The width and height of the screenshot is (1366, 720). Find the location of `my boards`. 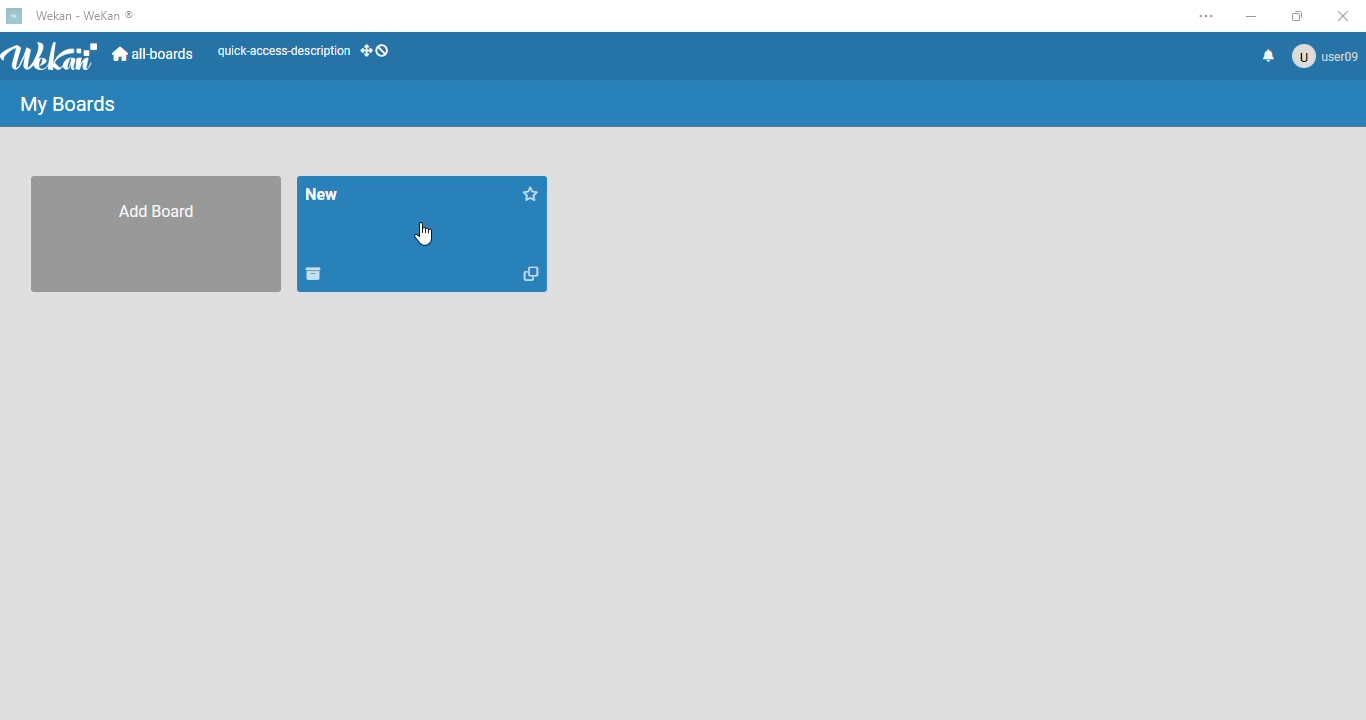

my boards is located at coordinates (69, 104).